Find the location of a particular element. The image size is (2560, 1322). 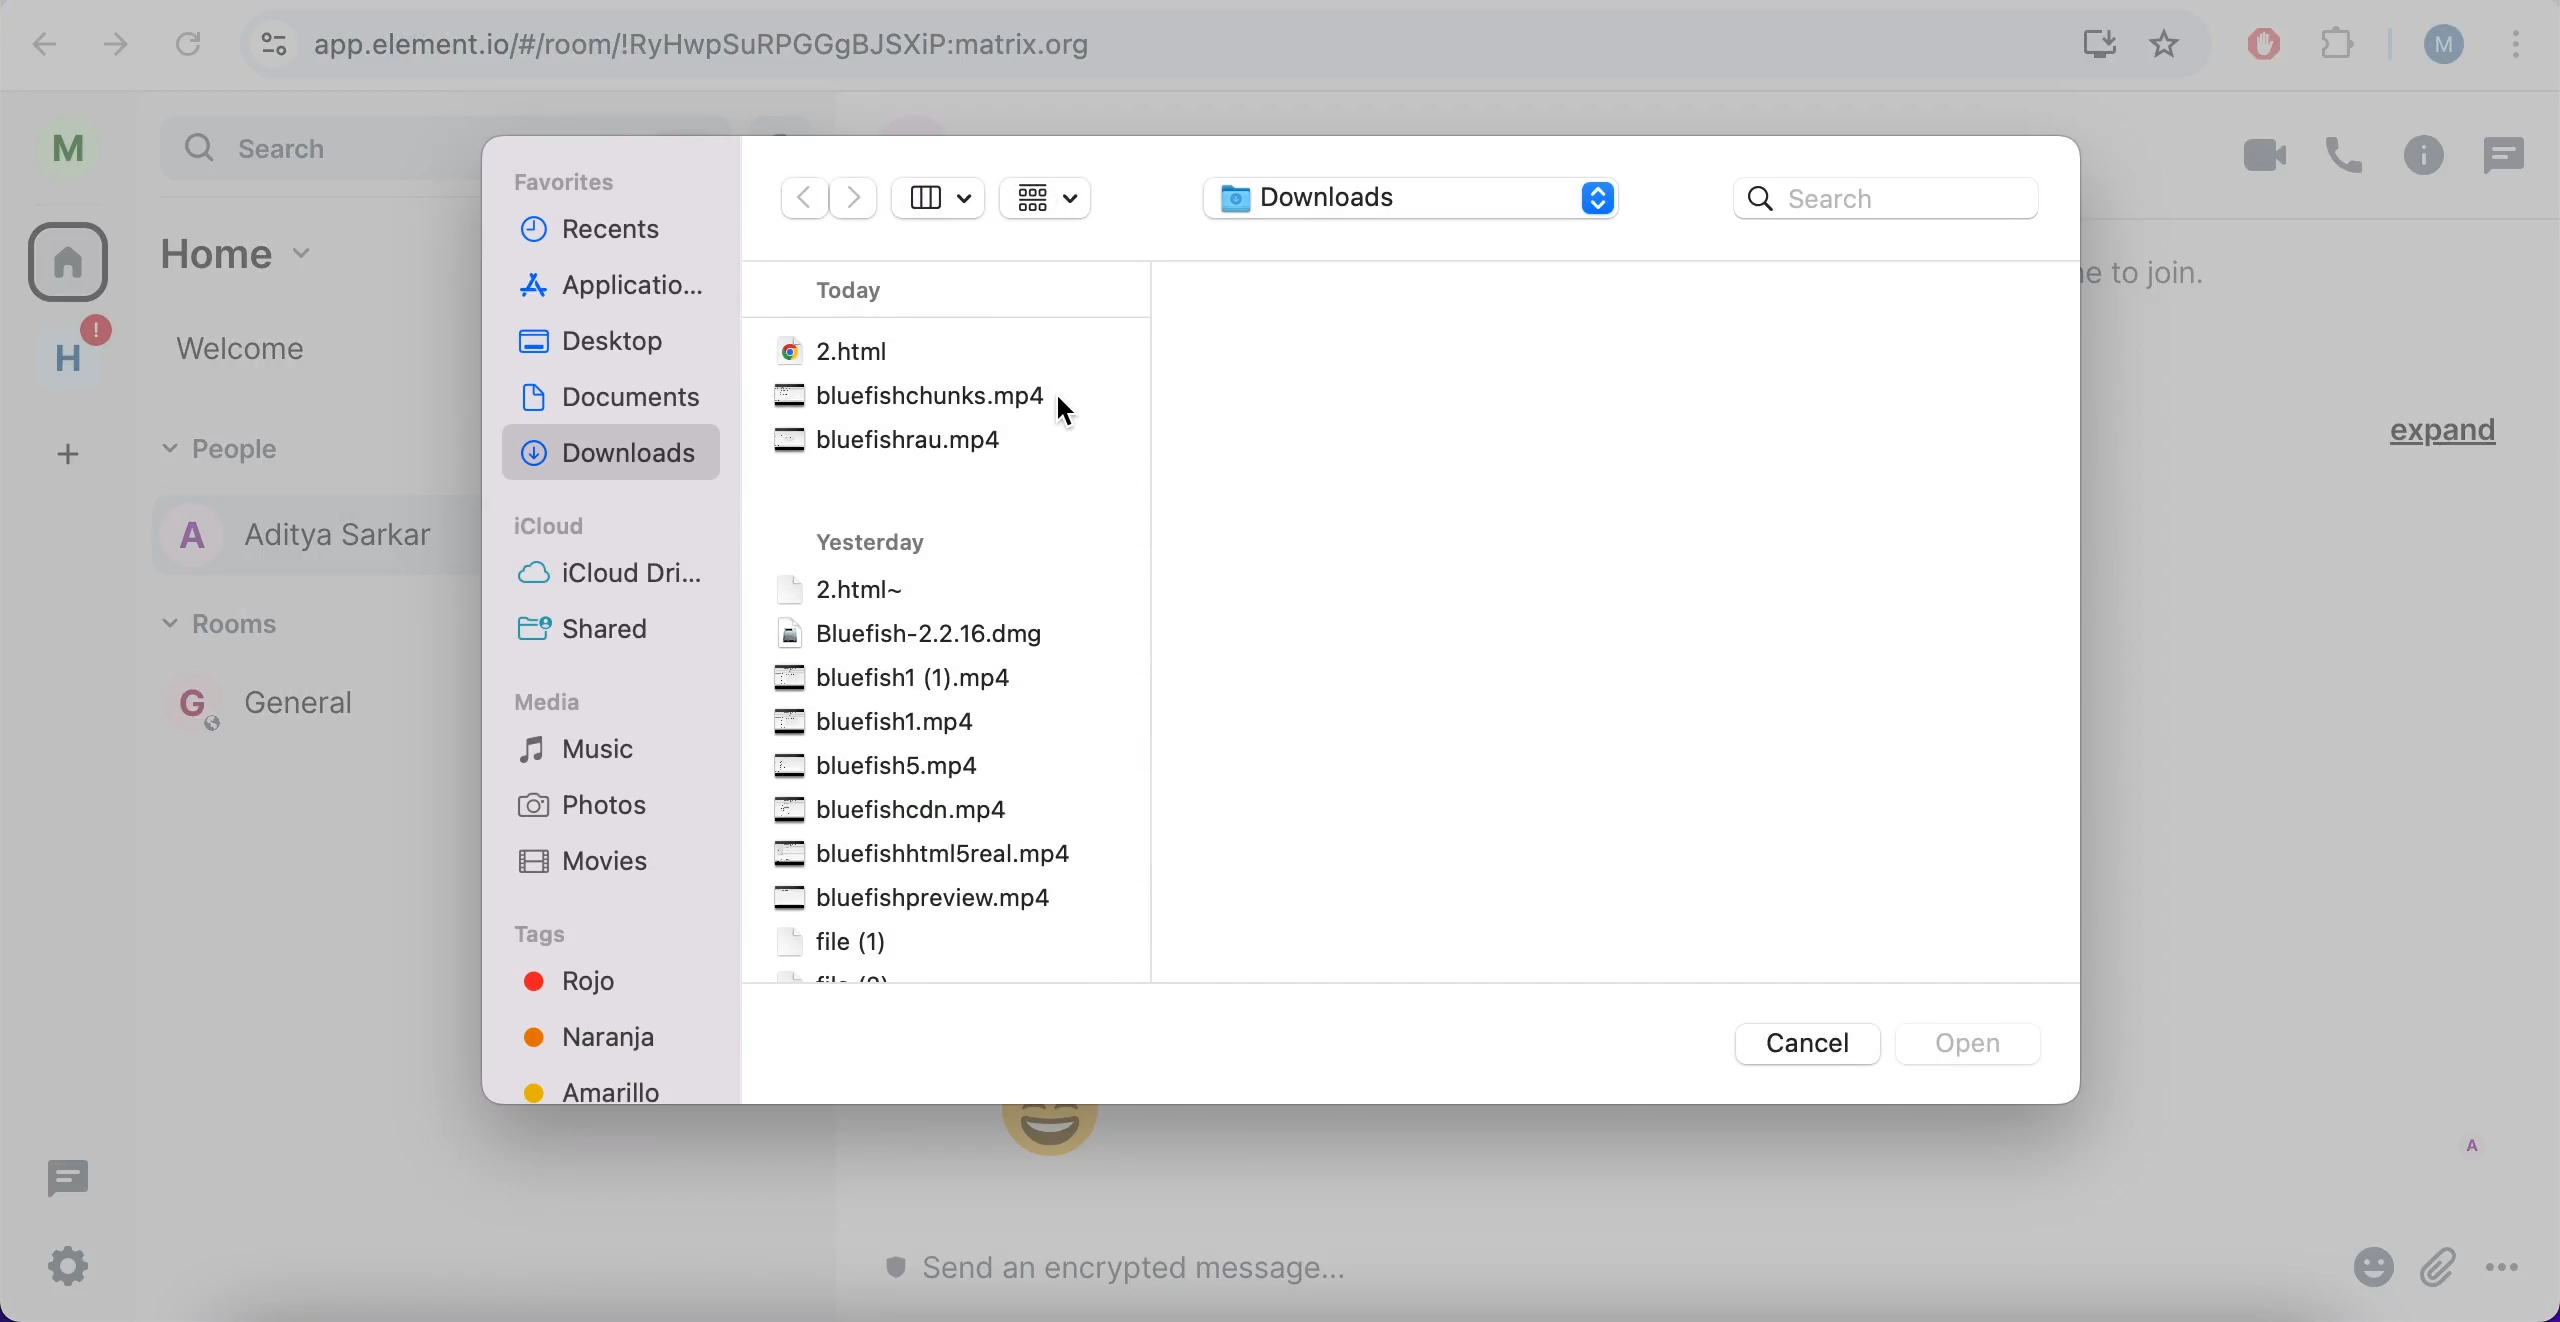

attachment is located at coordinates (2440, 1268).